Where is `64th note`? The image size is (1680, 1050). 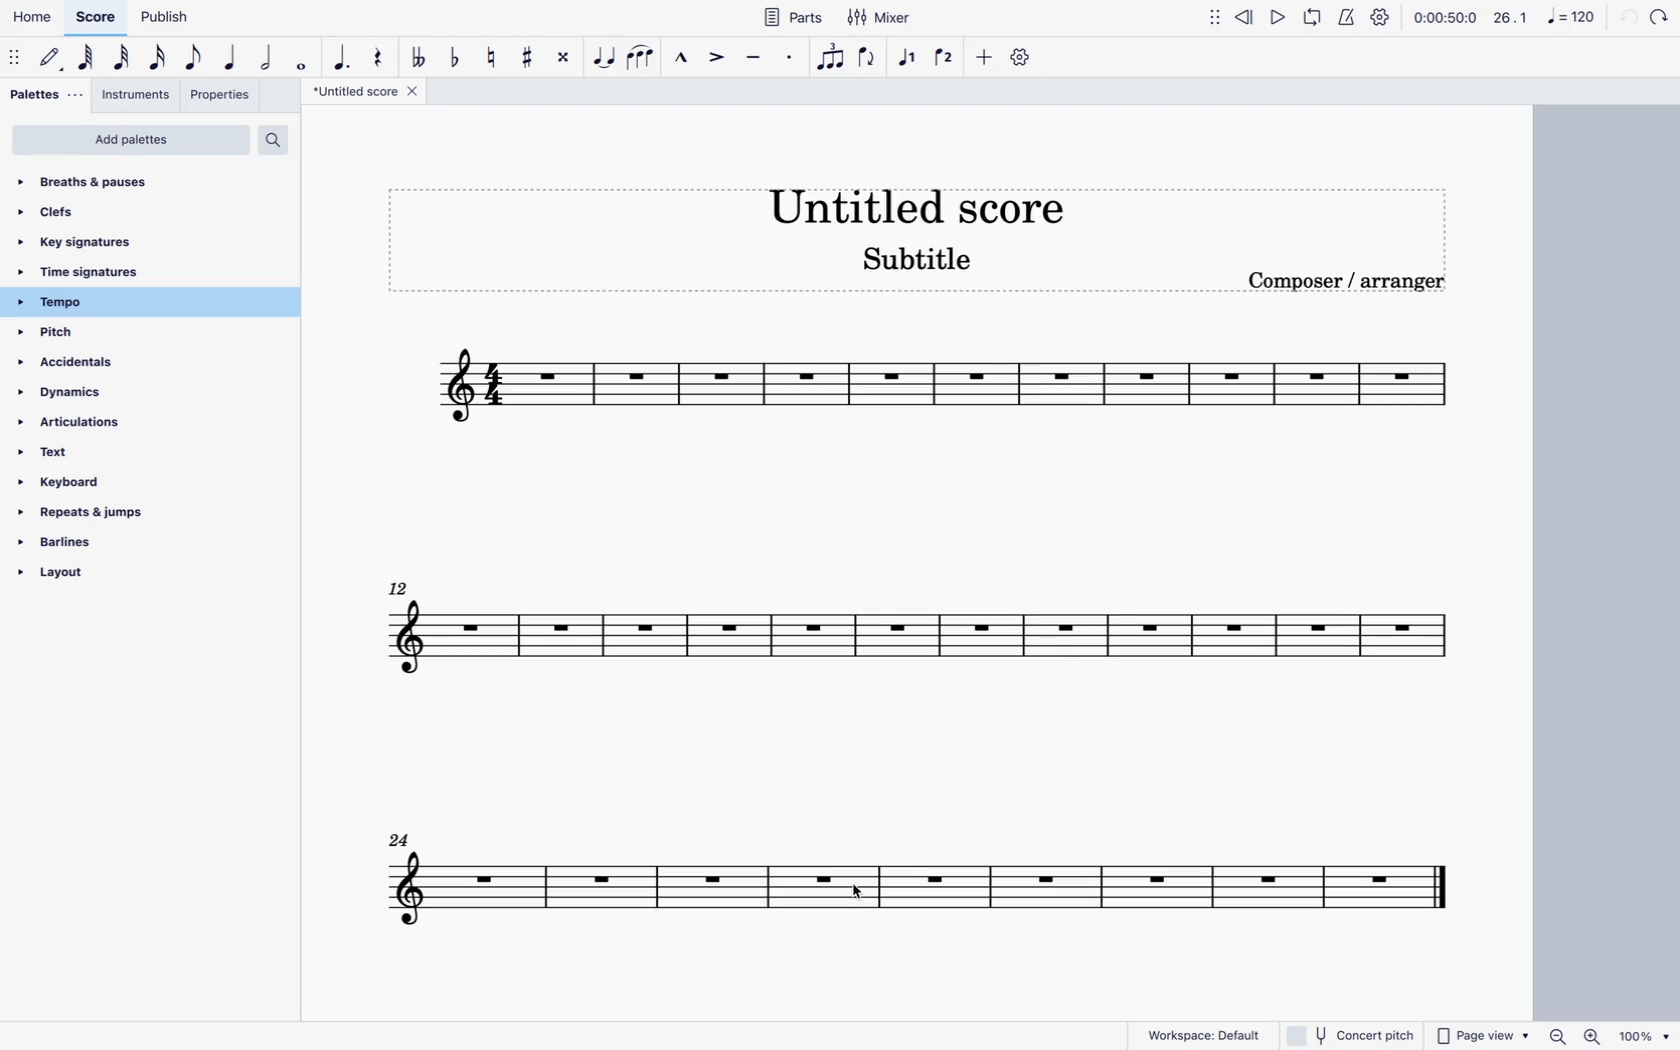
64th note is located at coordinates (88, 58).